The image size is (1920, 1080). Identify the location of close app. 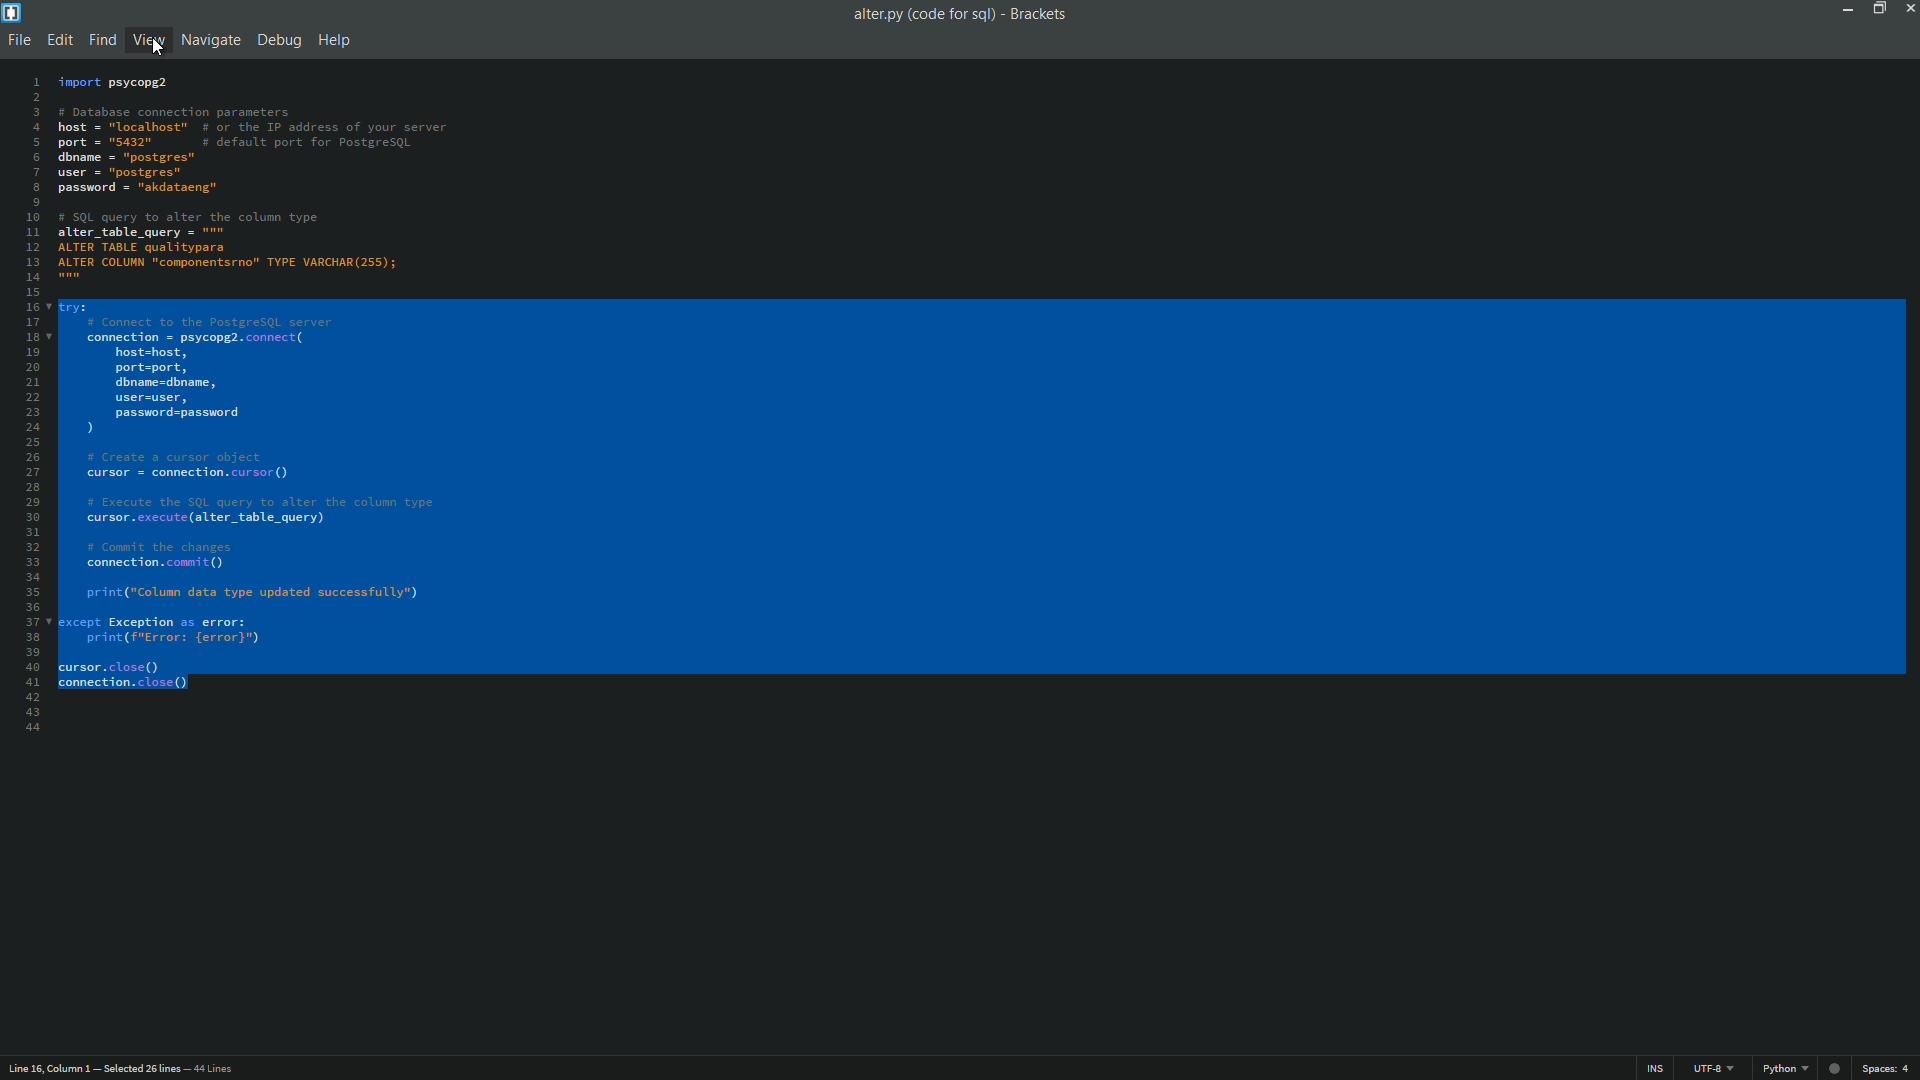
(1908, 9).